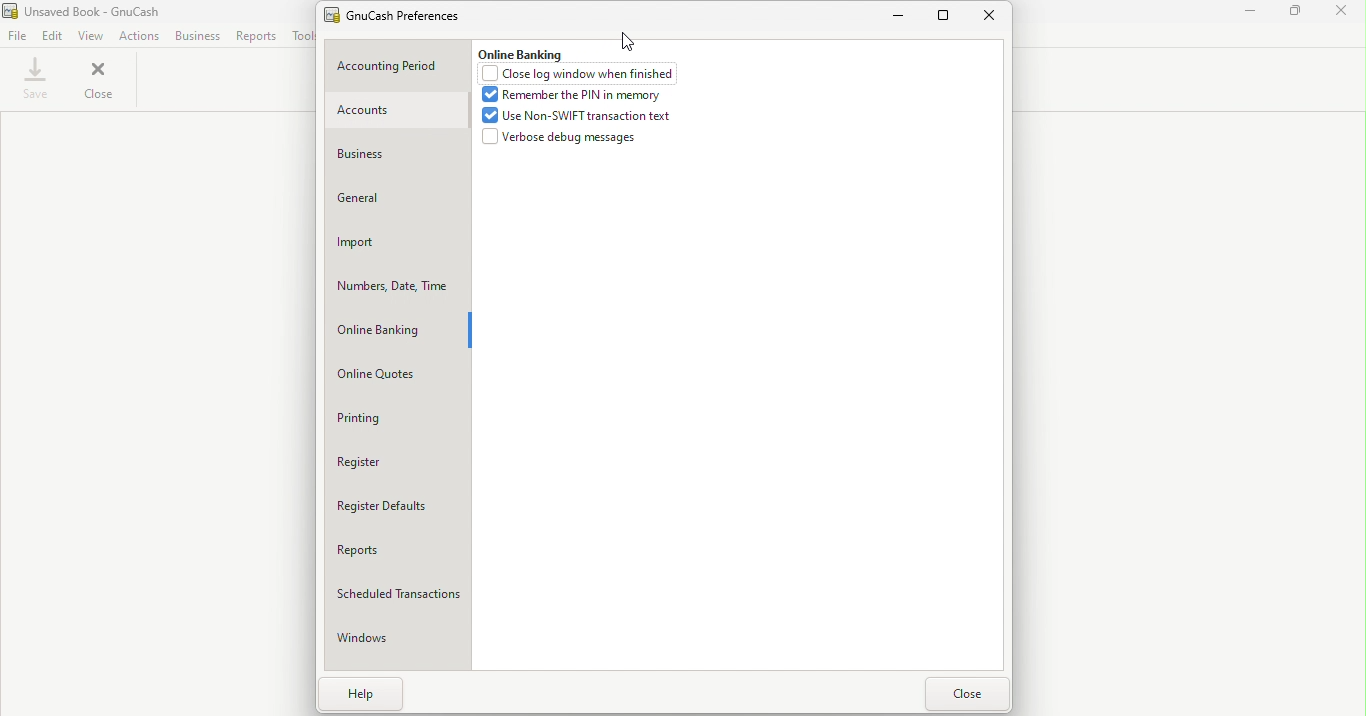 This screenshot has height=716, width=1366. I want to click on Actions, so click(138, 36).